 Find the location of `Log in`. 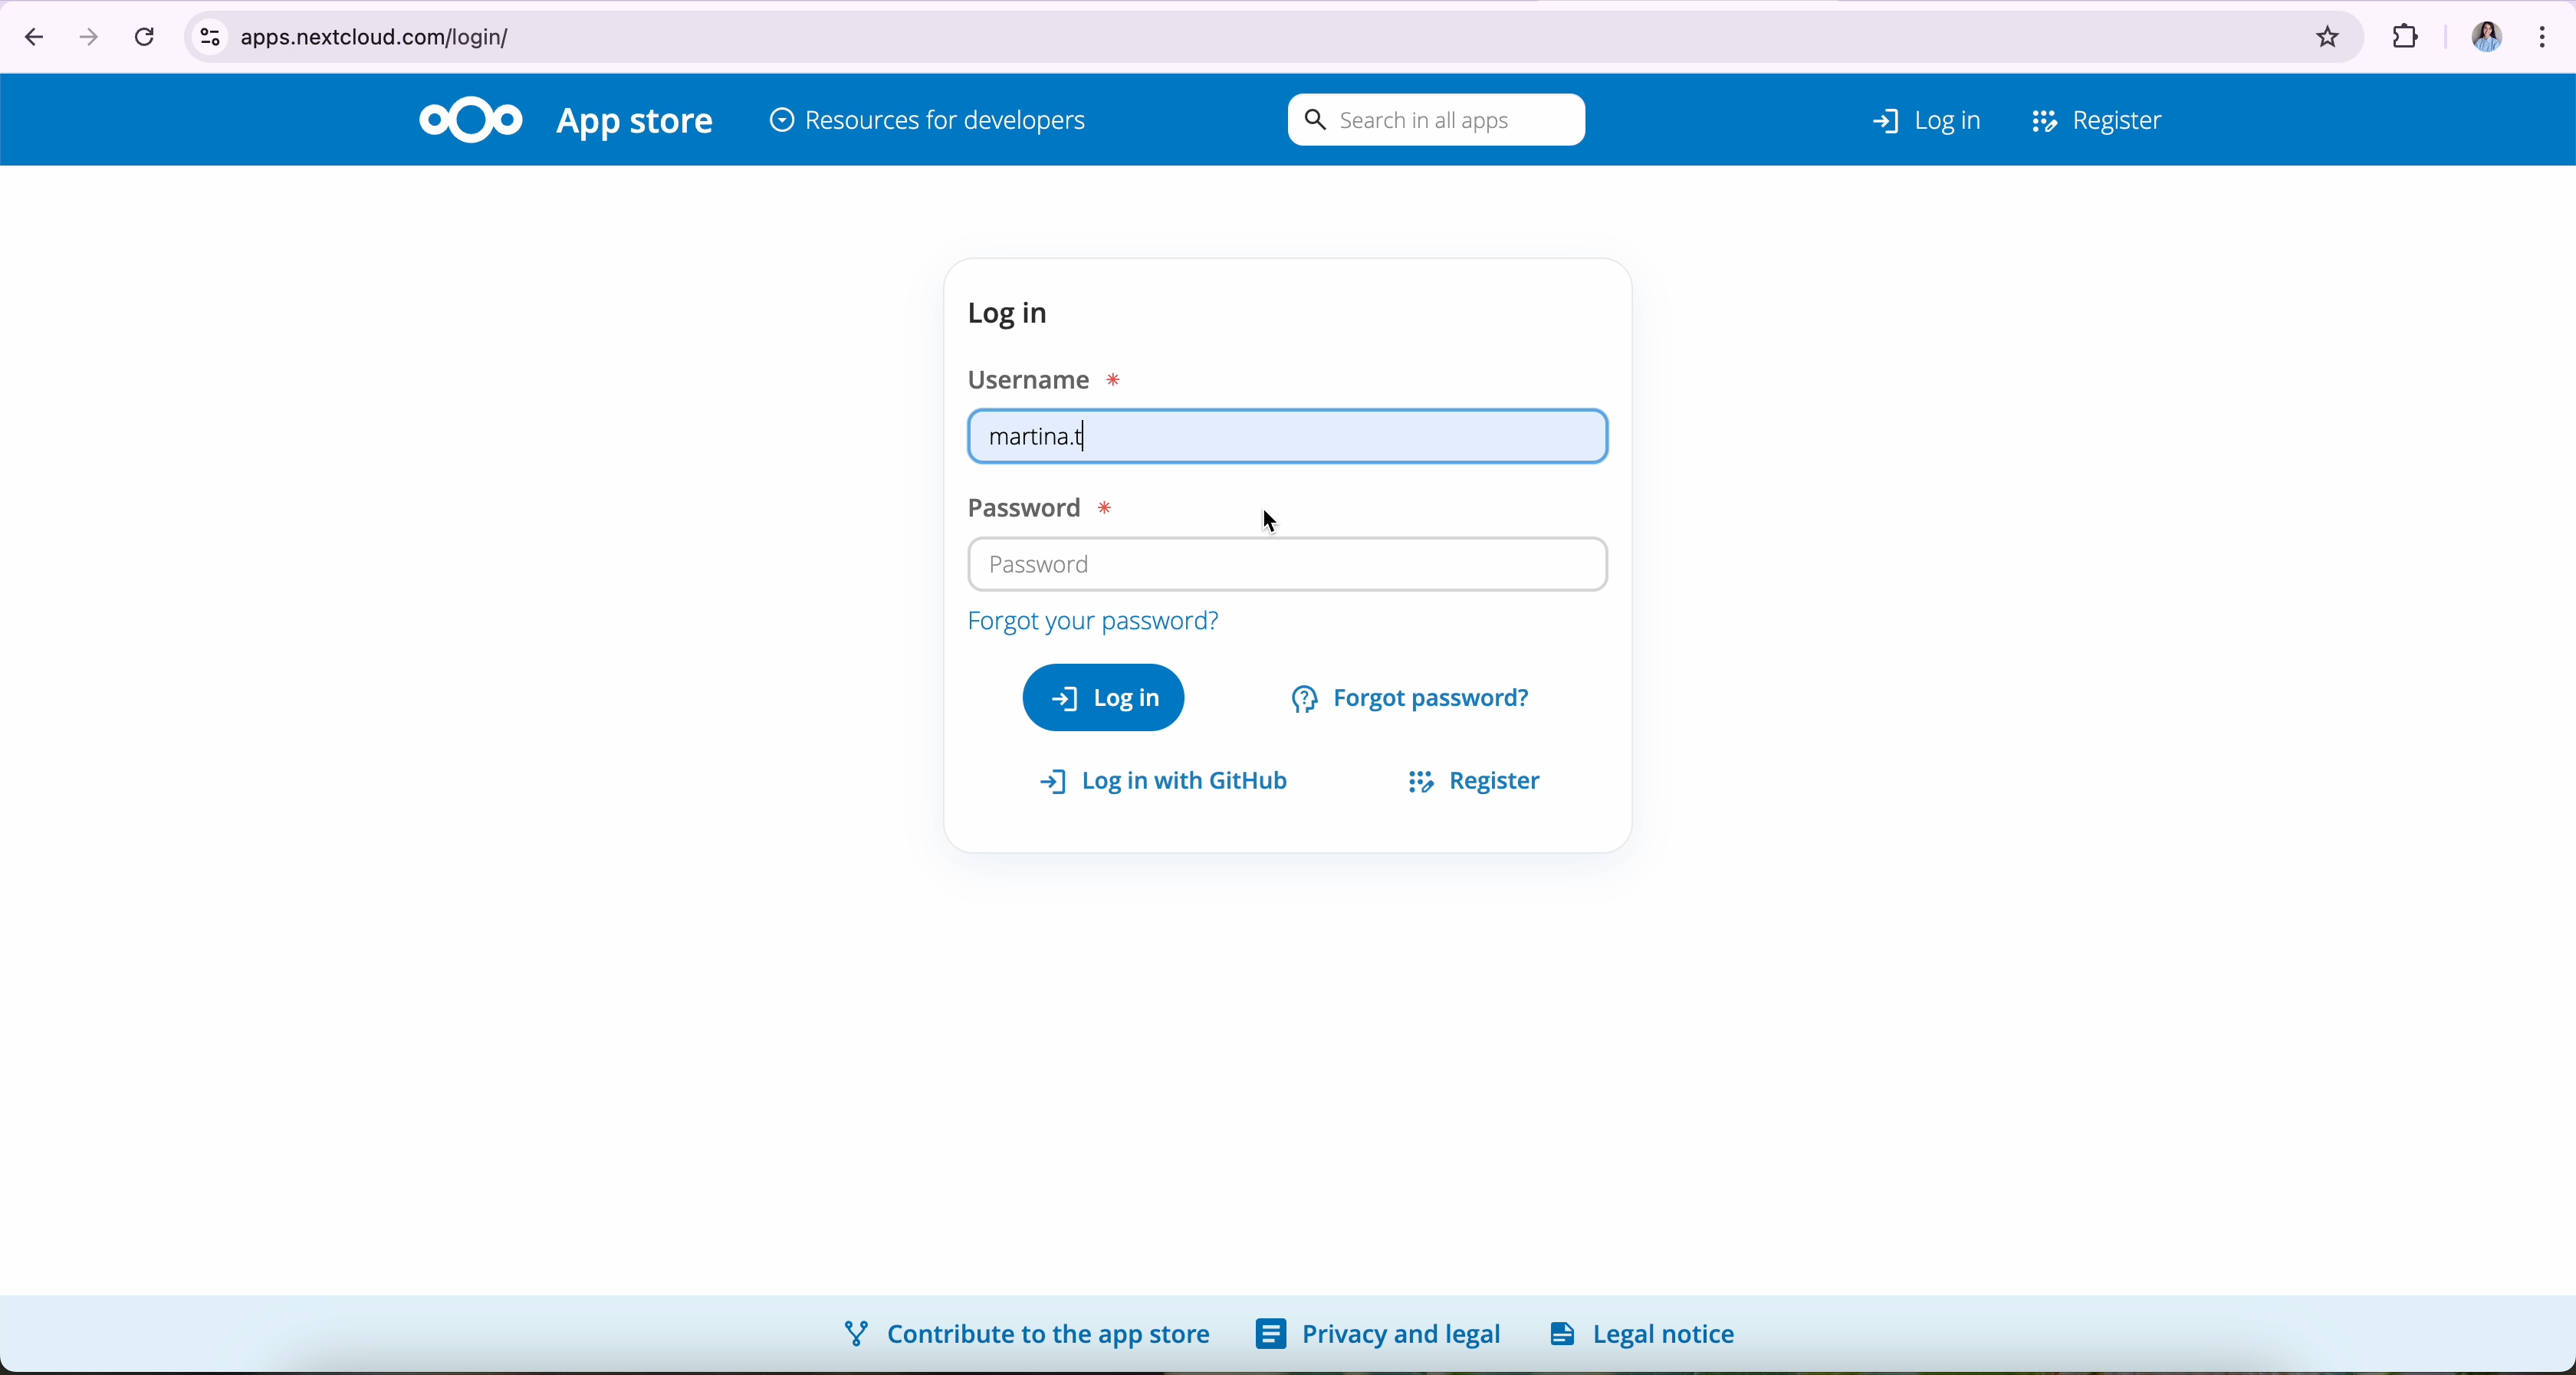

Log in is located at coordinates (1900, 115).